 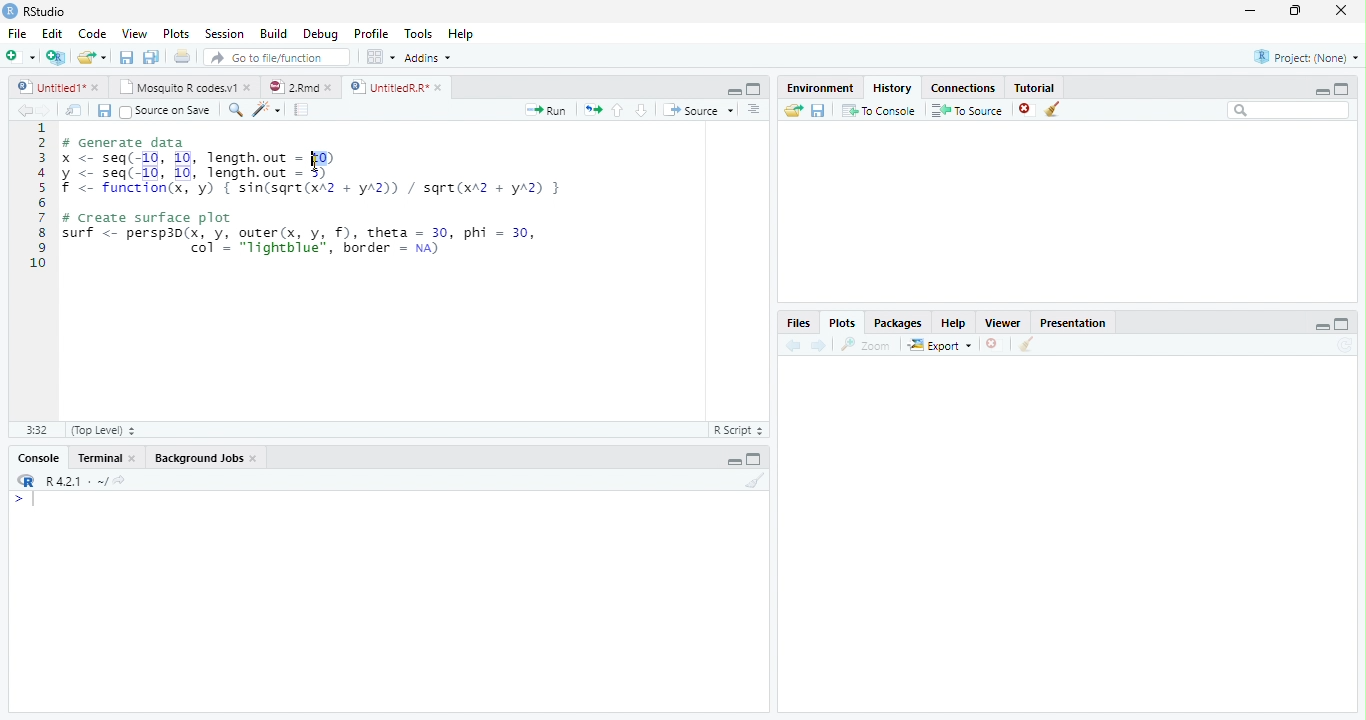 I want to click on History, so click(x=893, y=87).